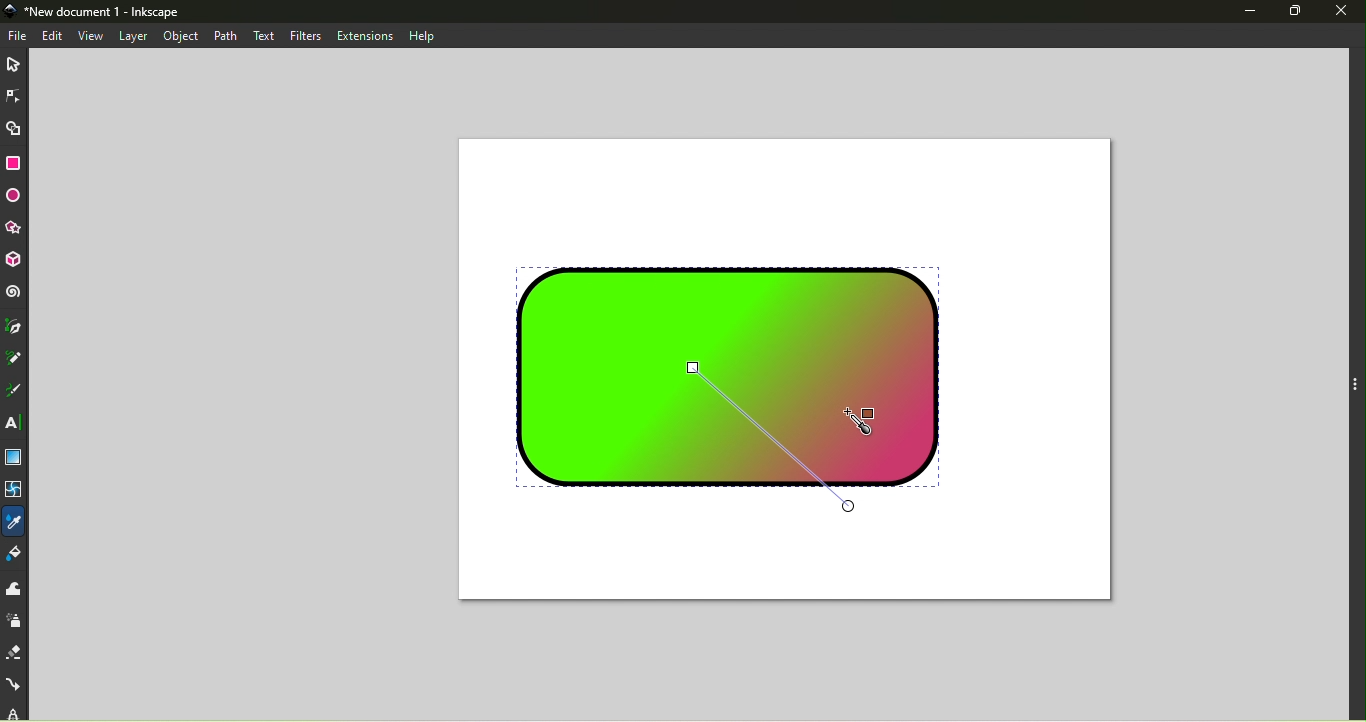 This screenshot has height=722, width=1366. What do you see at coordinates (17, 228) in the screenshot?
I see `Star/polygon tool` at bounding box center [17, 228].